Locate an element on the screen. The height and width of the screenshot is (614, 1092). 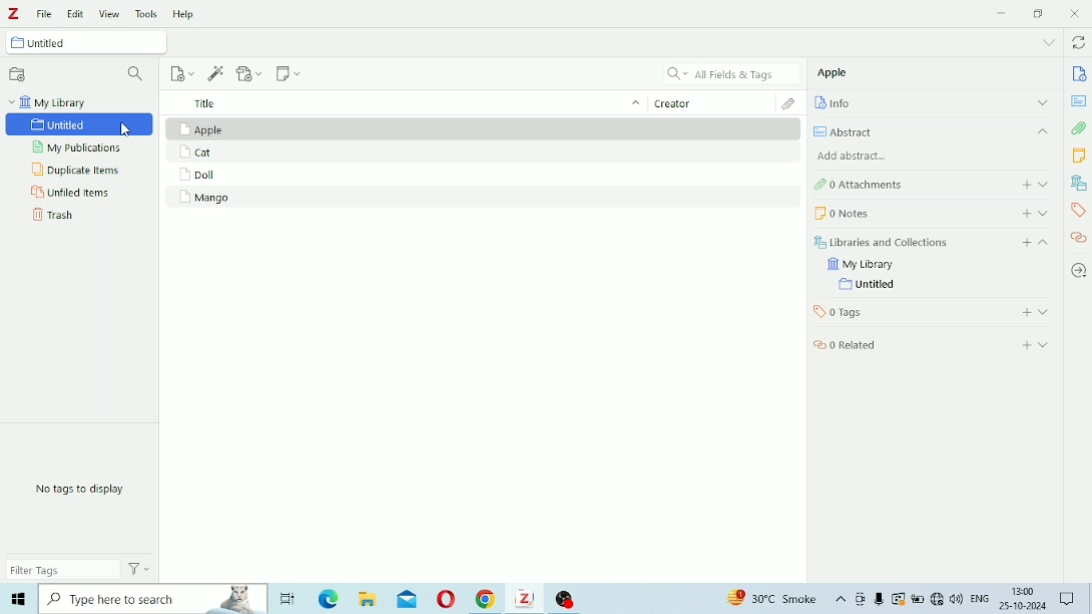
Tags is located at coordinates (837, 312).